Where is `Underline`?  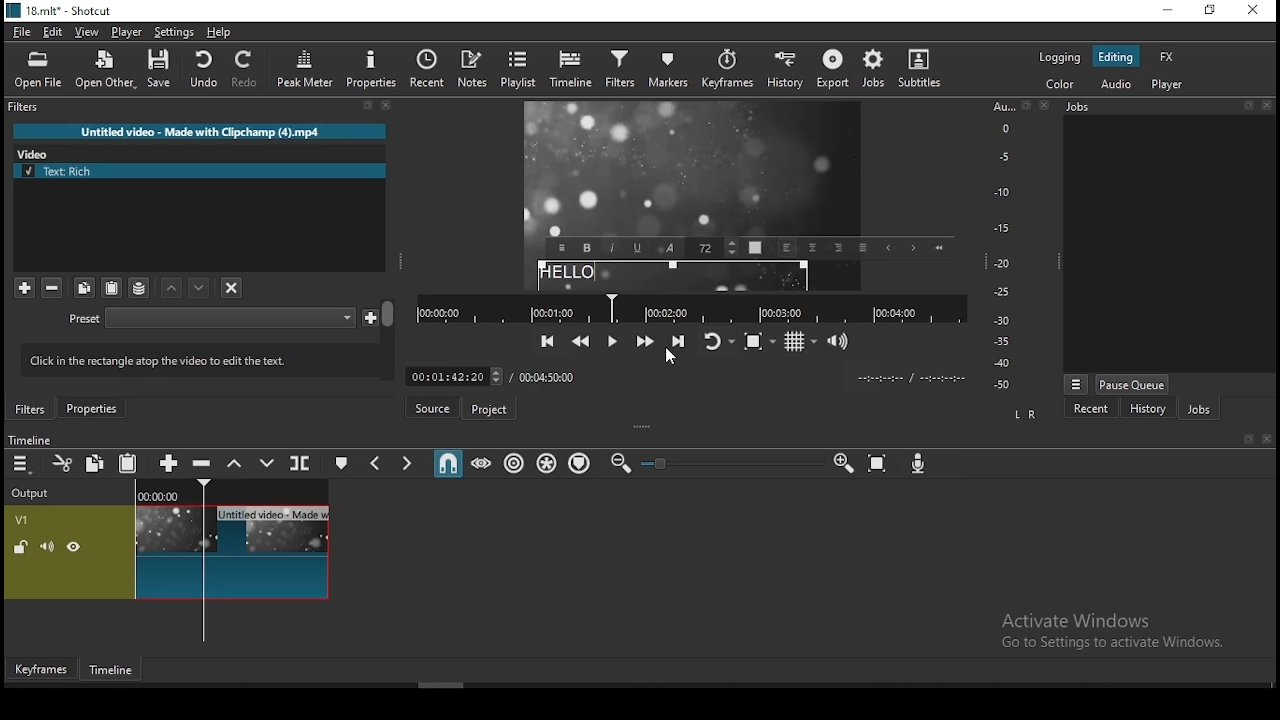 Underline is located at coordinates (638, 247).